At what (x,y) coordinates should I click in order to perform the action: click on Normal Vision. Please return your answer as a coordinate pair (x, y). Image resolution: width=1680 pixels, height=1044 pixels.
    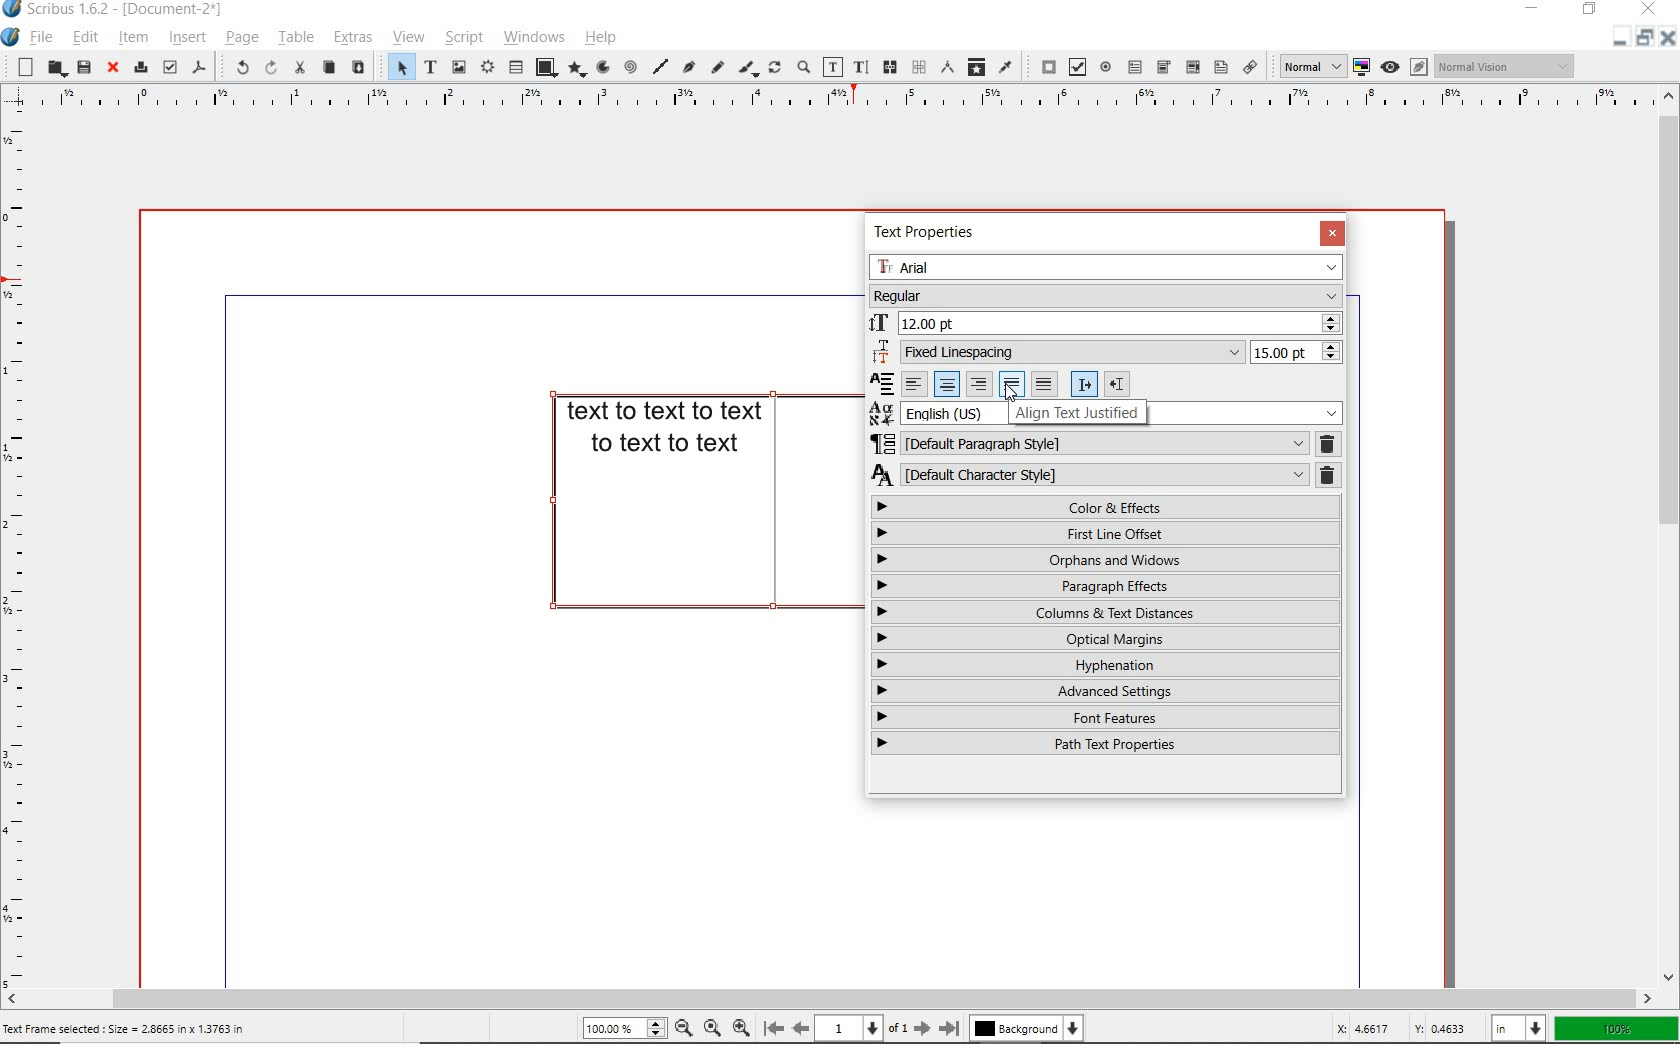
    Looking at the image, I should click on (1503, 67).